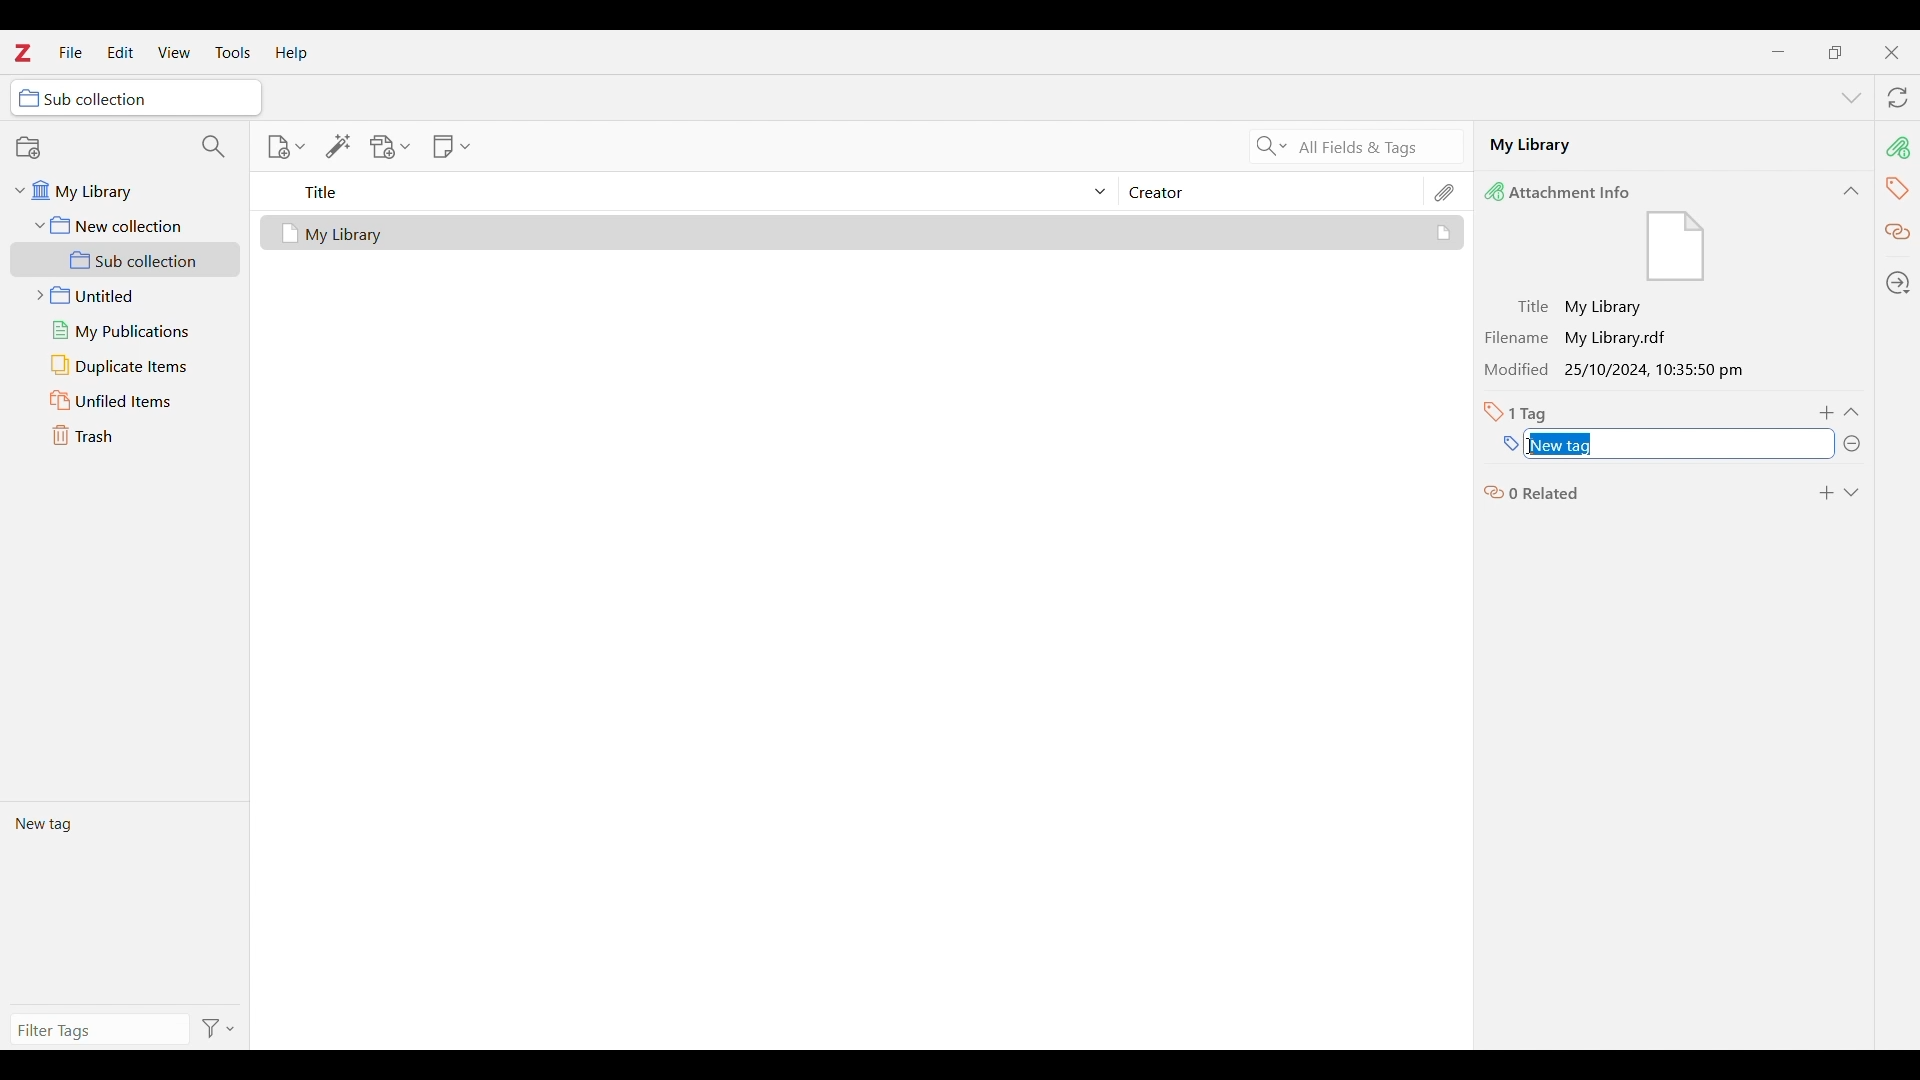 The width and height of the screenshot is (1920, 1080). I want to click on Collapse, so click(1851, 412).